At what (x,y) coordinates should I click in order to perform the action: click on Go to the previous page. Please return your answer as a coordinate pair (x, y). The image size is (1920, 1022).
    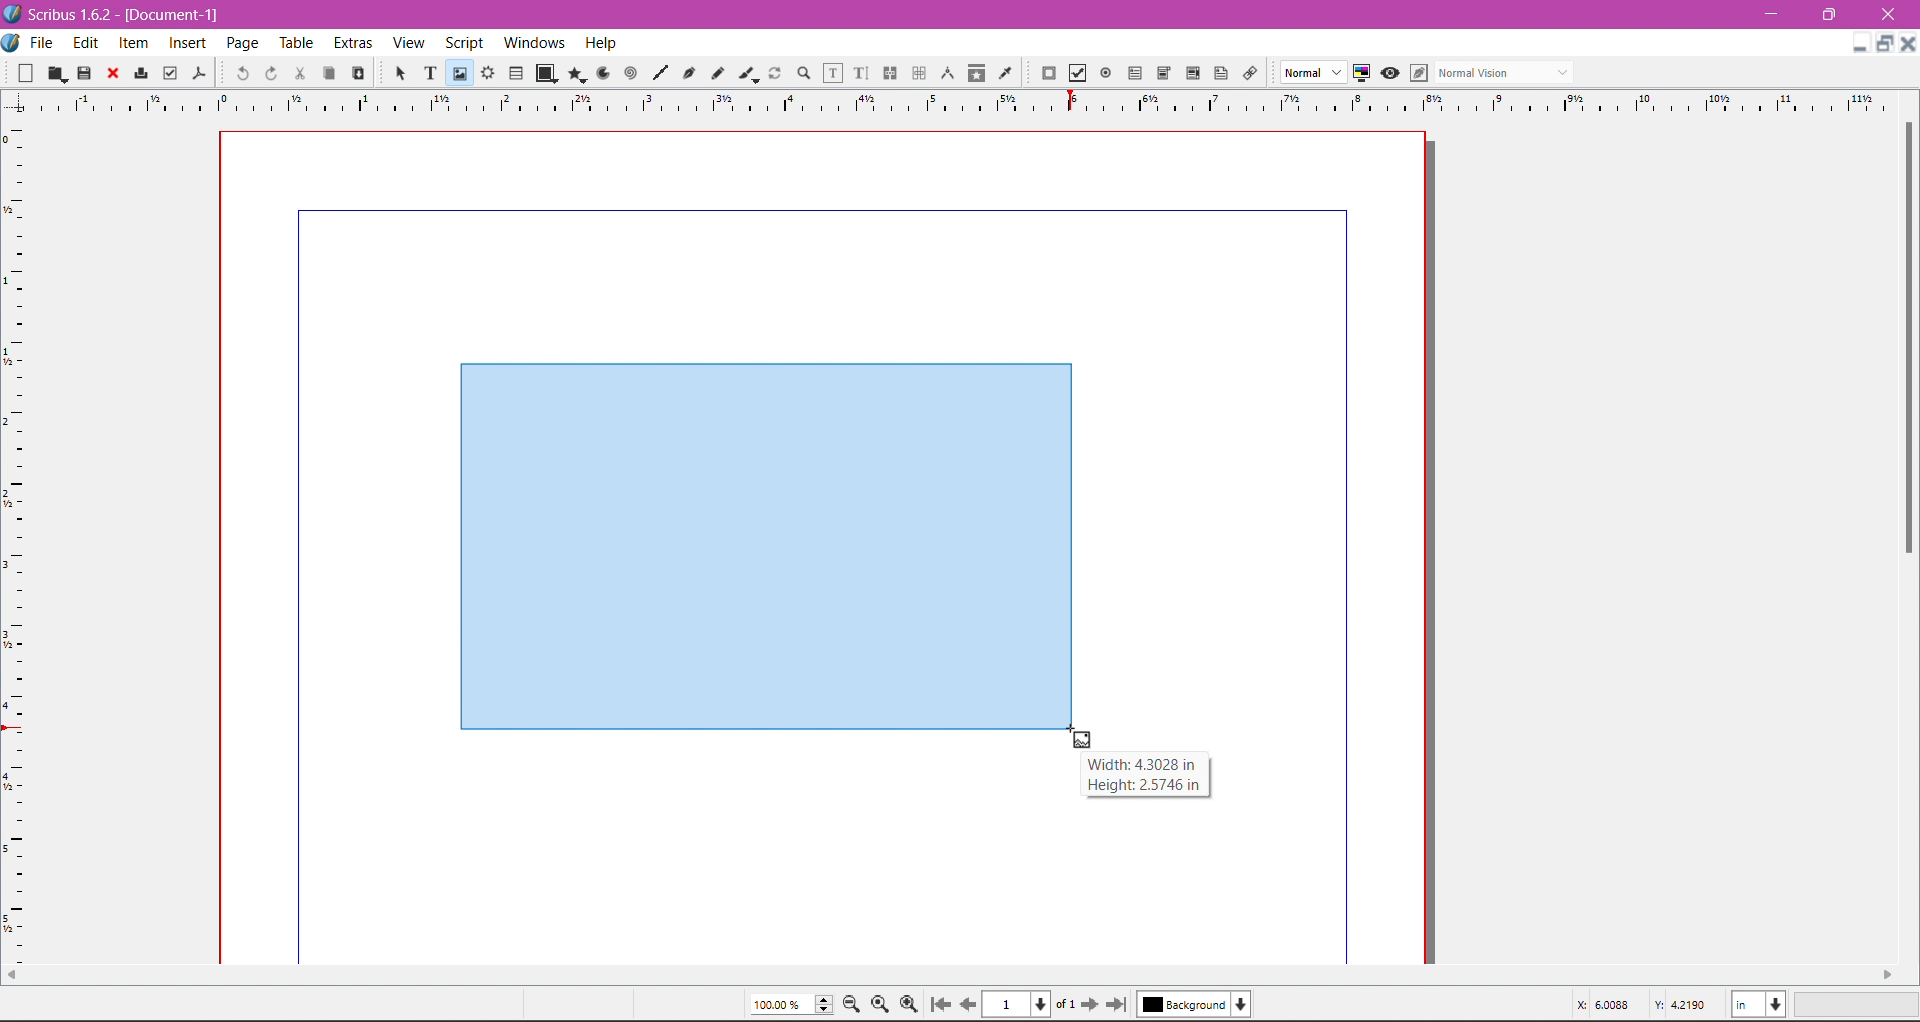
    Looking at the image, I should click on (967, 1004).